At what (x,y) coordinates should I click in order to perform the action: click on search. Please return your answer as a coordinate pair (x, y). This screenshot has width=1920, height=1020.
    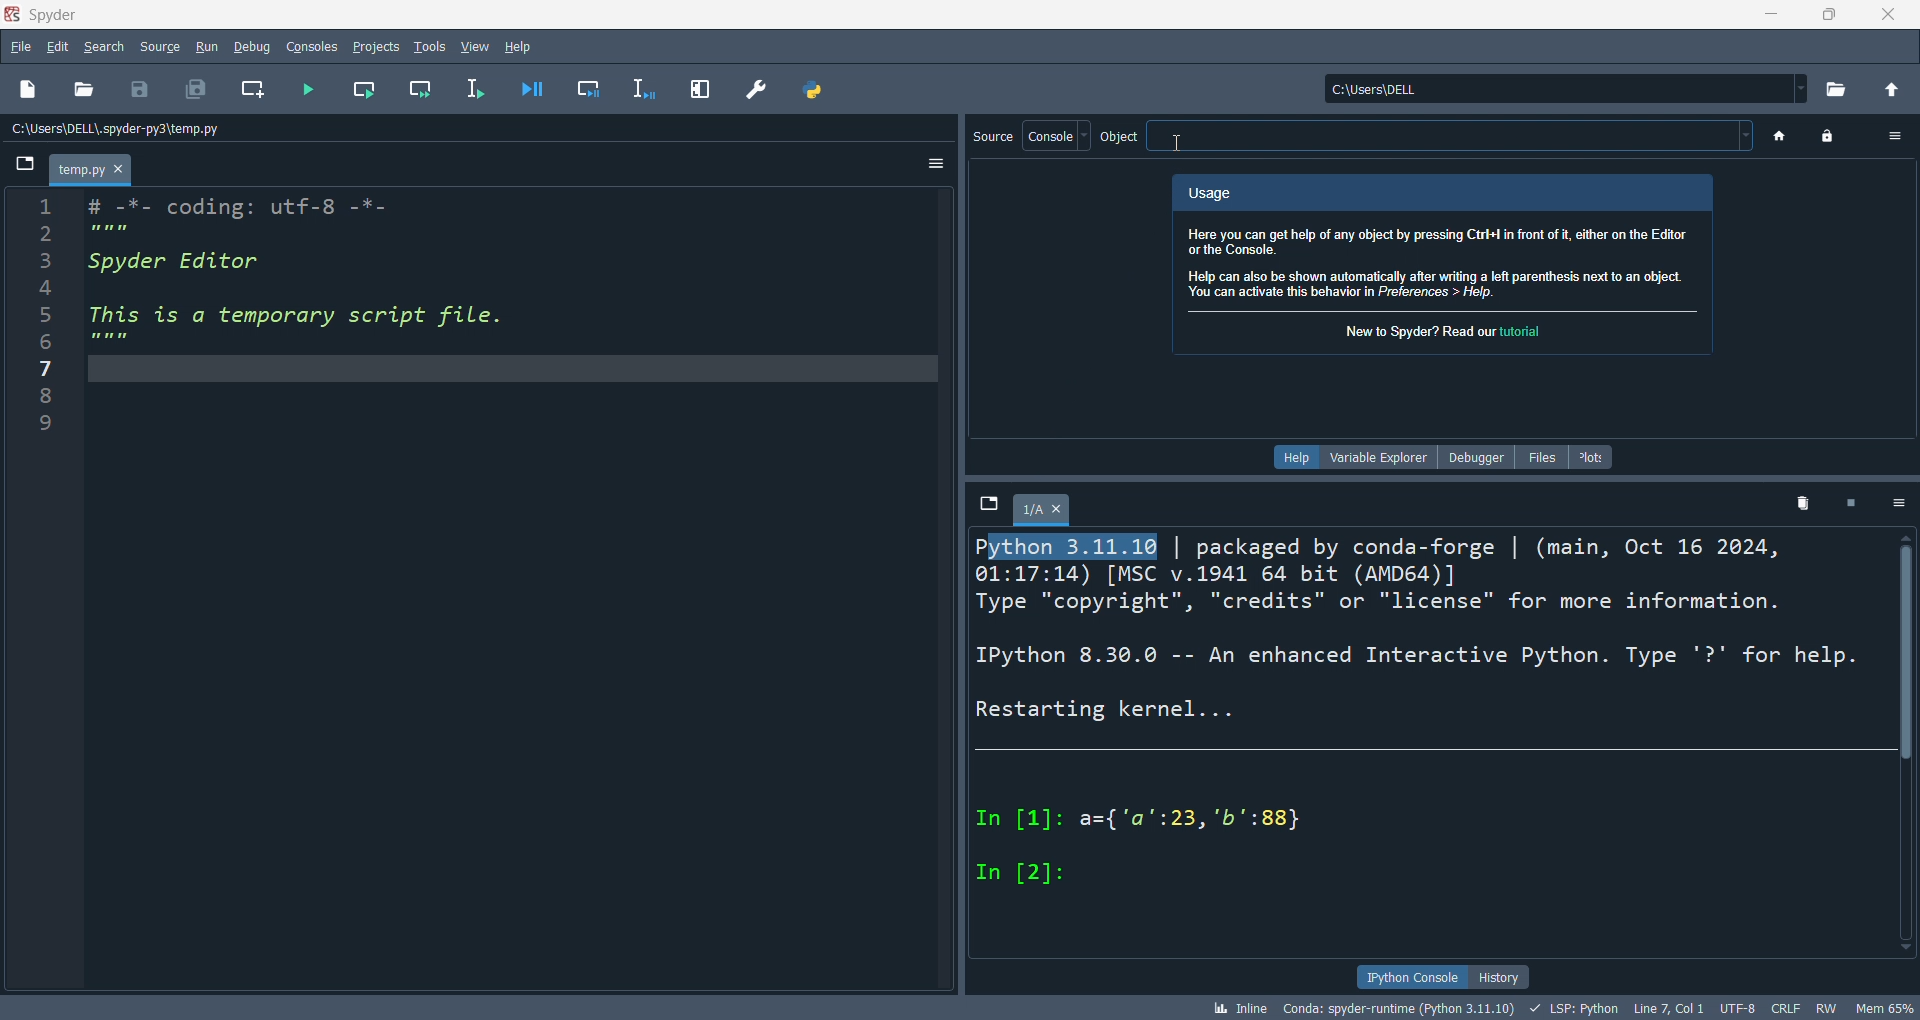
    Looking at the image, I should click on (102, 42).